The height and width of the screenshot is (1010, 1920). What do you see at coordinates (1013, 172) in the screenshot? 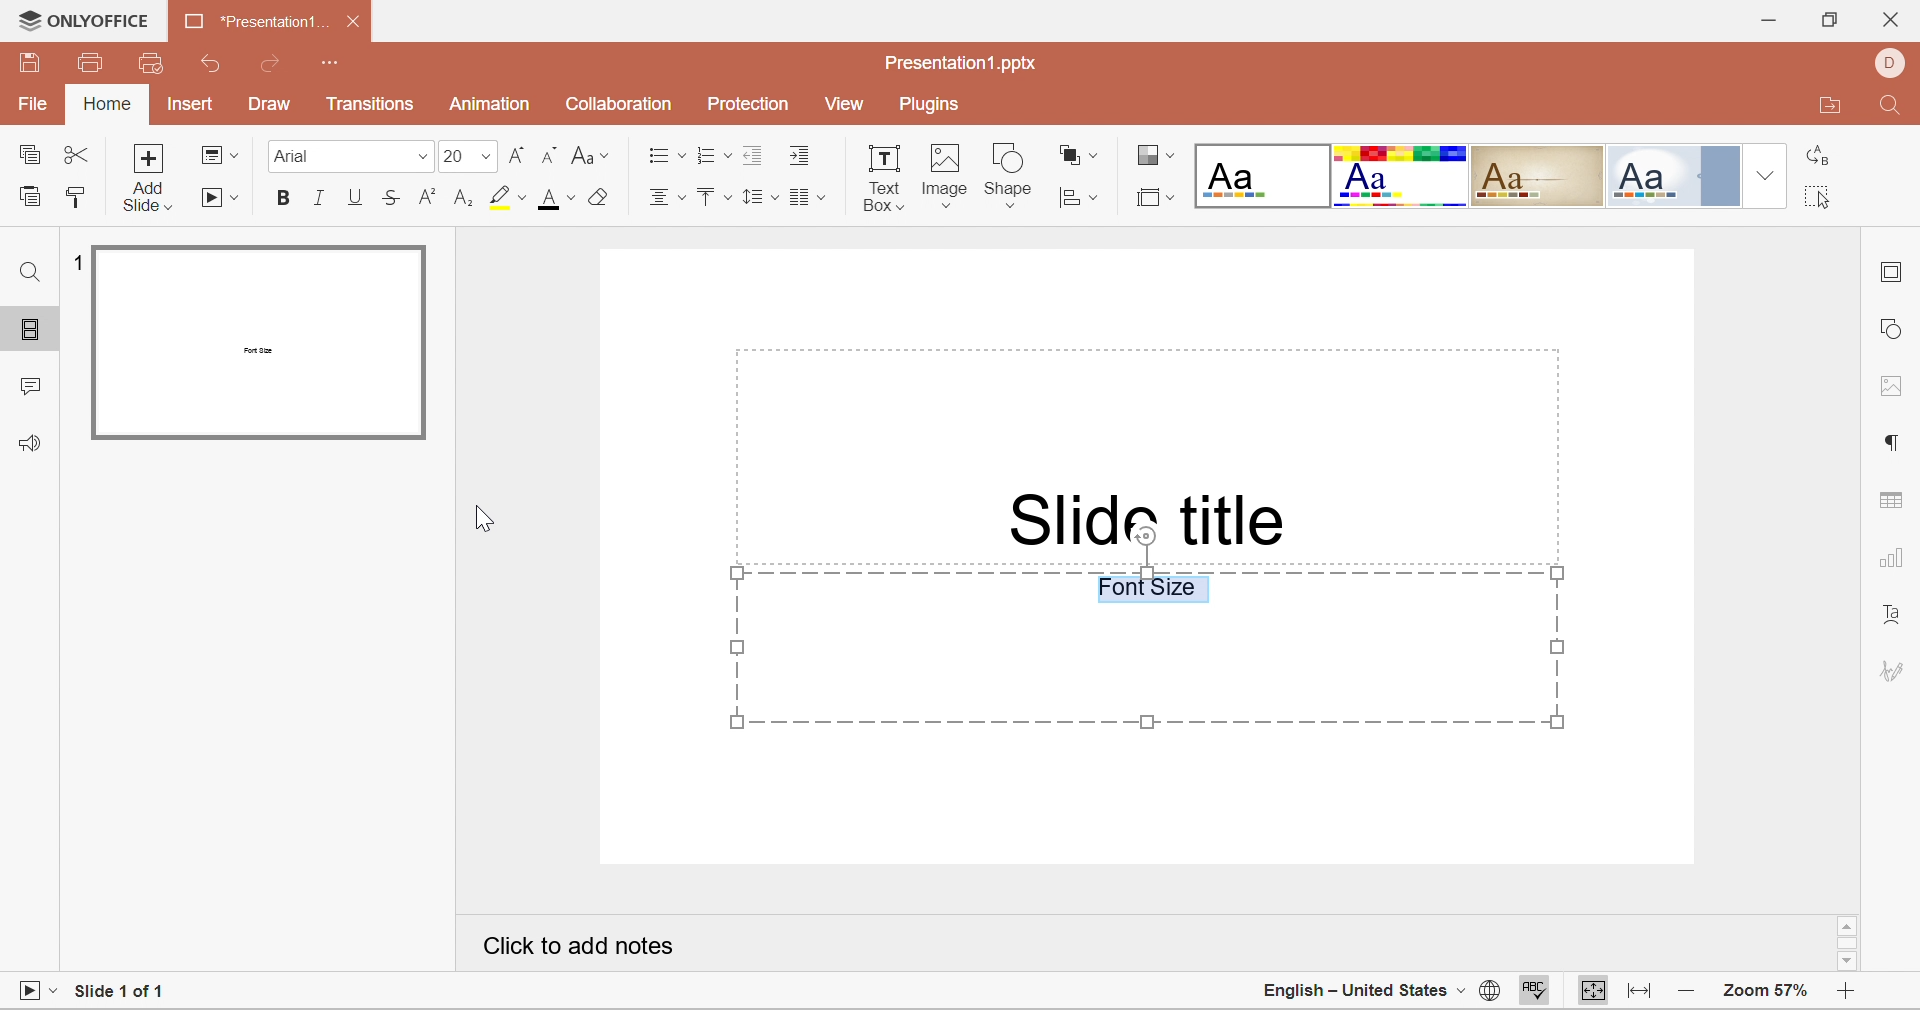
I see `Shape` at bounding box center [1013, 172].